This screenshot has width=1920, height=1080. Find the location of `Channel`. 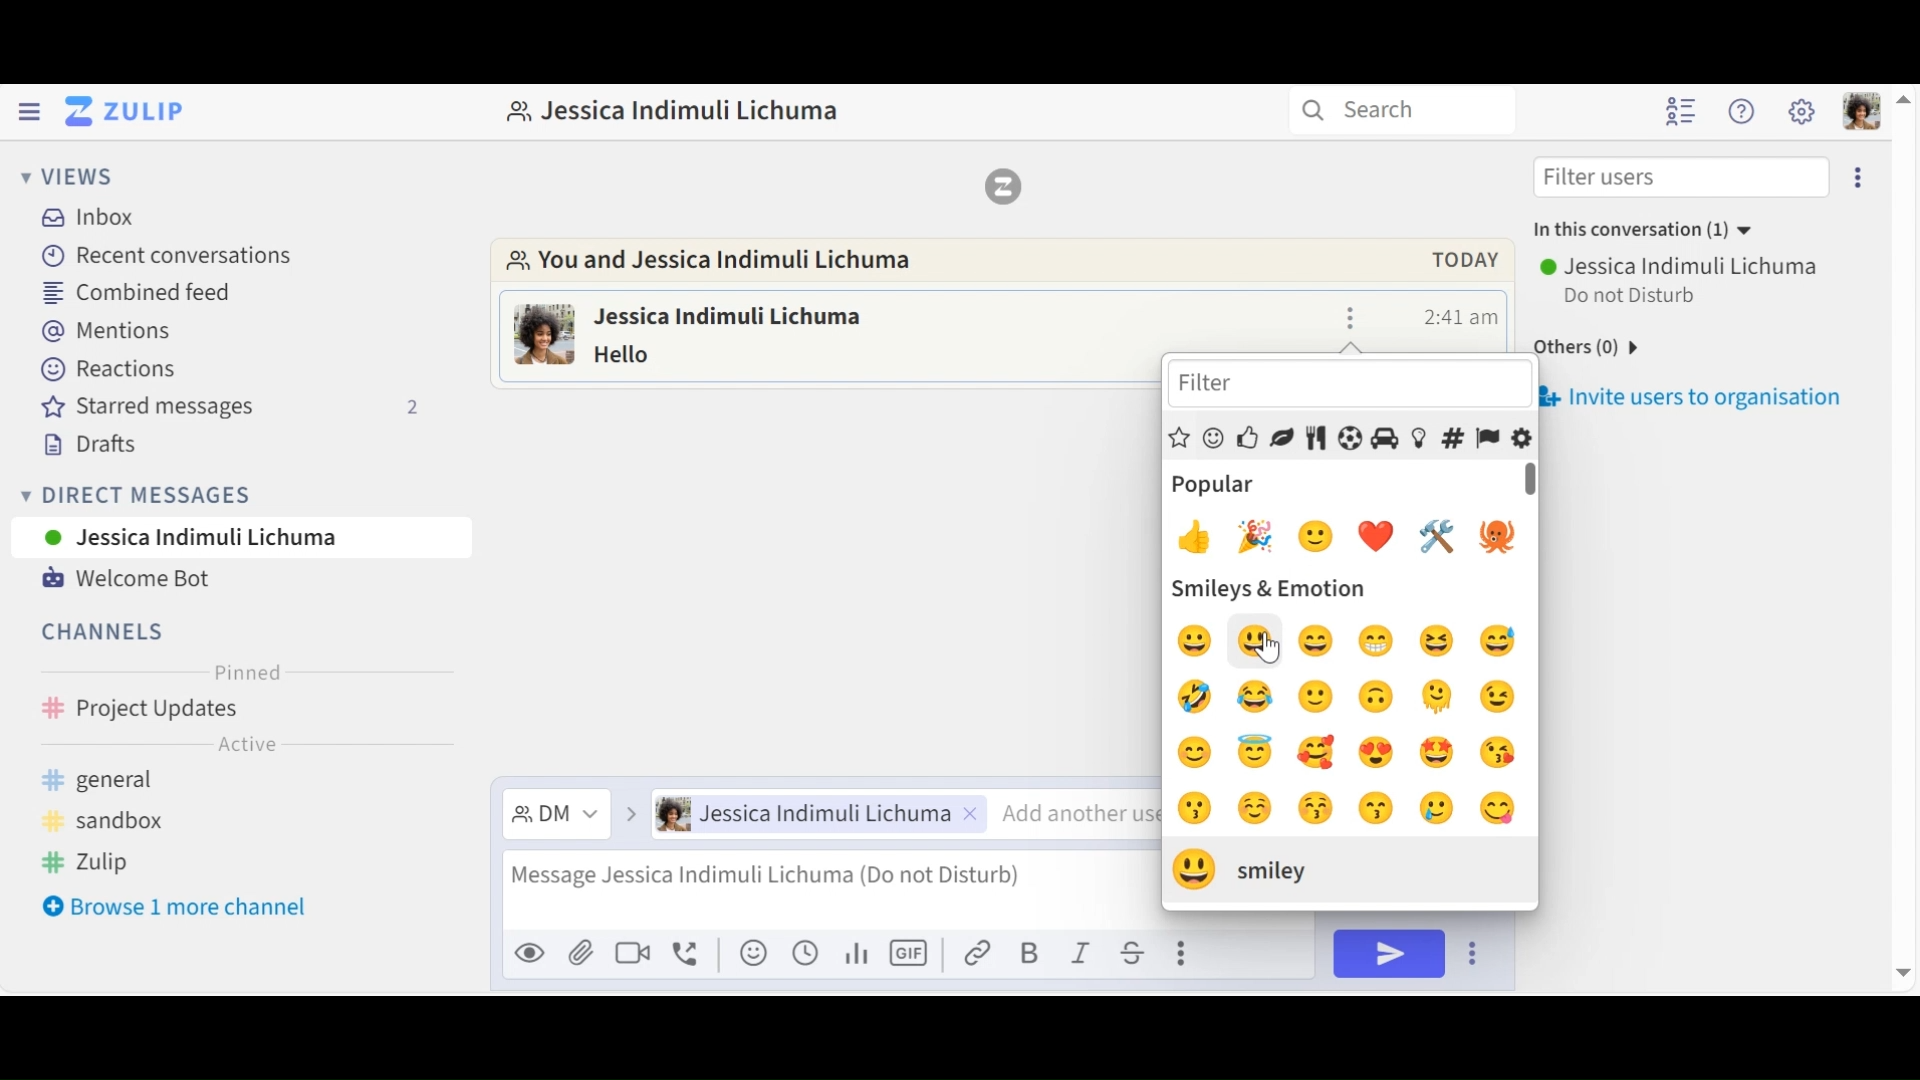

Channel is located at coordinates (242, 711).